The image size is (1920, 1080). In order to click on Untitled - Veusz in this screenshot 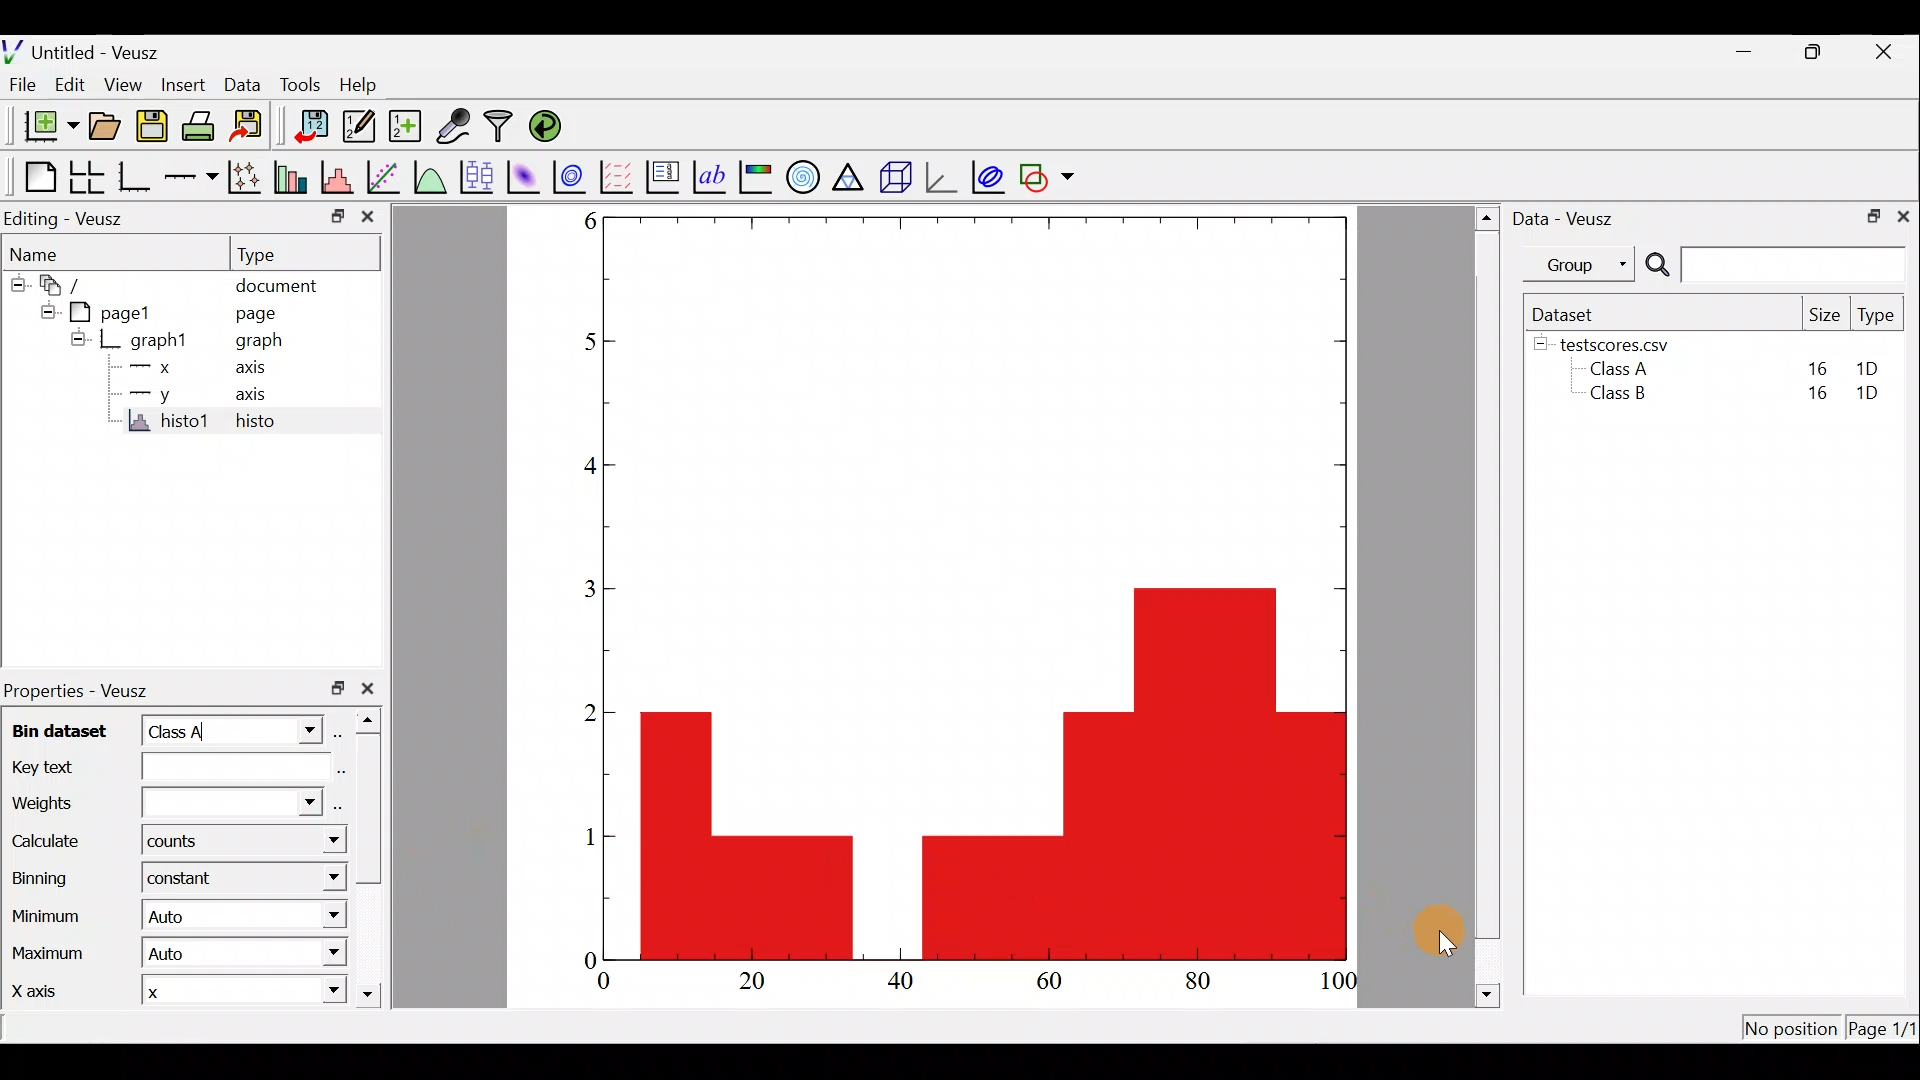, I will do `click(88, 49)`.